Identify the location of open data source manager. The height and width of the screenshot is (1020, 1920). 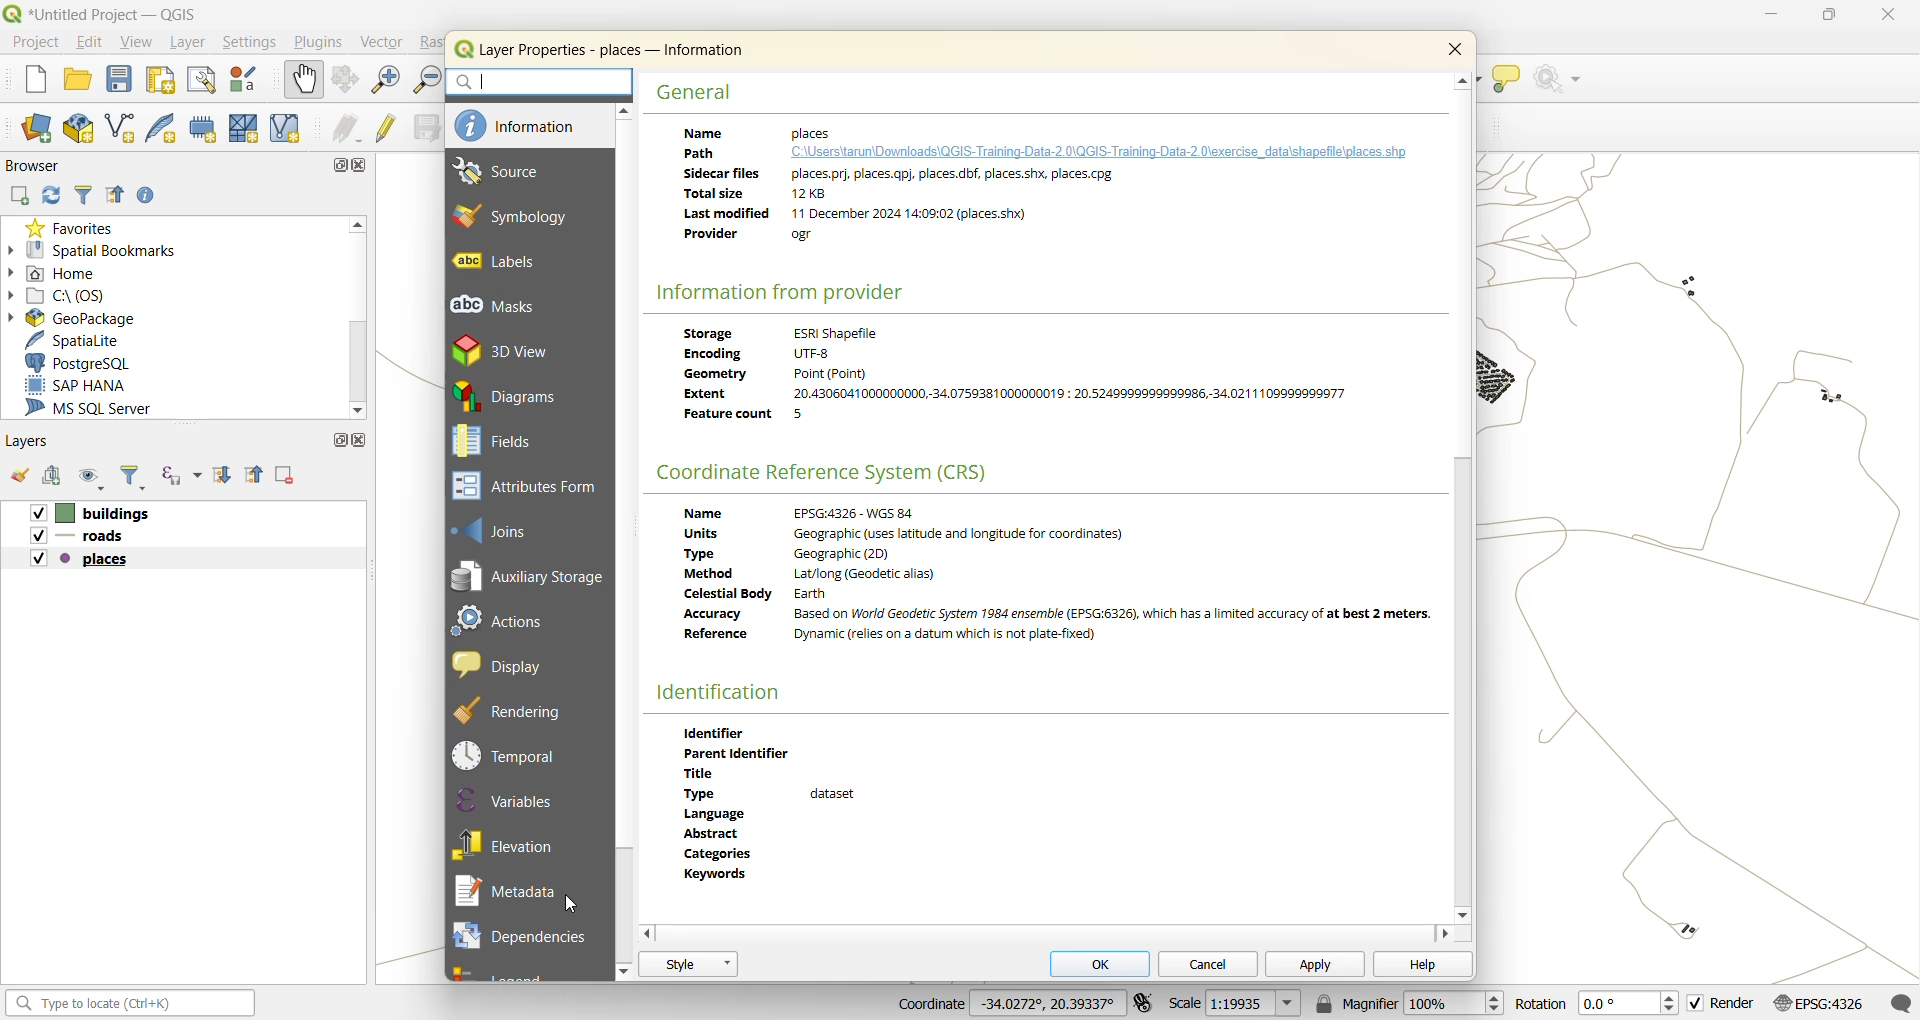
(42, 128).